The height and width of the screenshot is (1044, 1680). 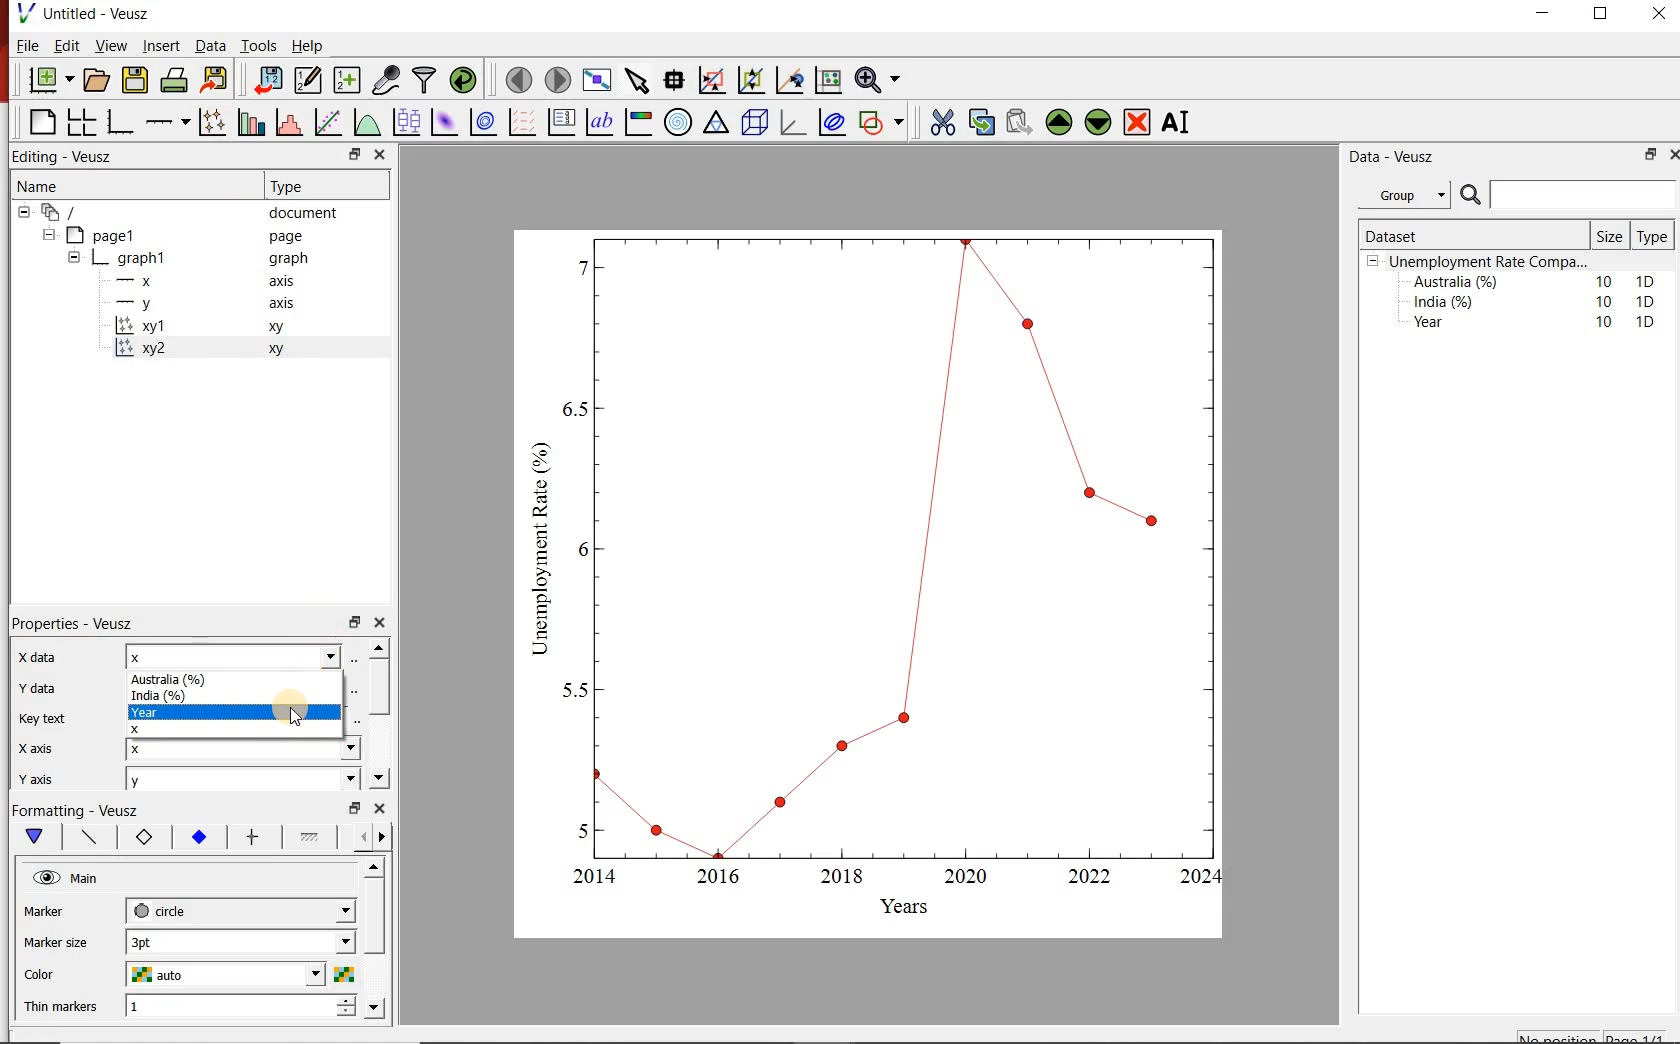 I want to click on search bar, so click(x=1566, y=195).